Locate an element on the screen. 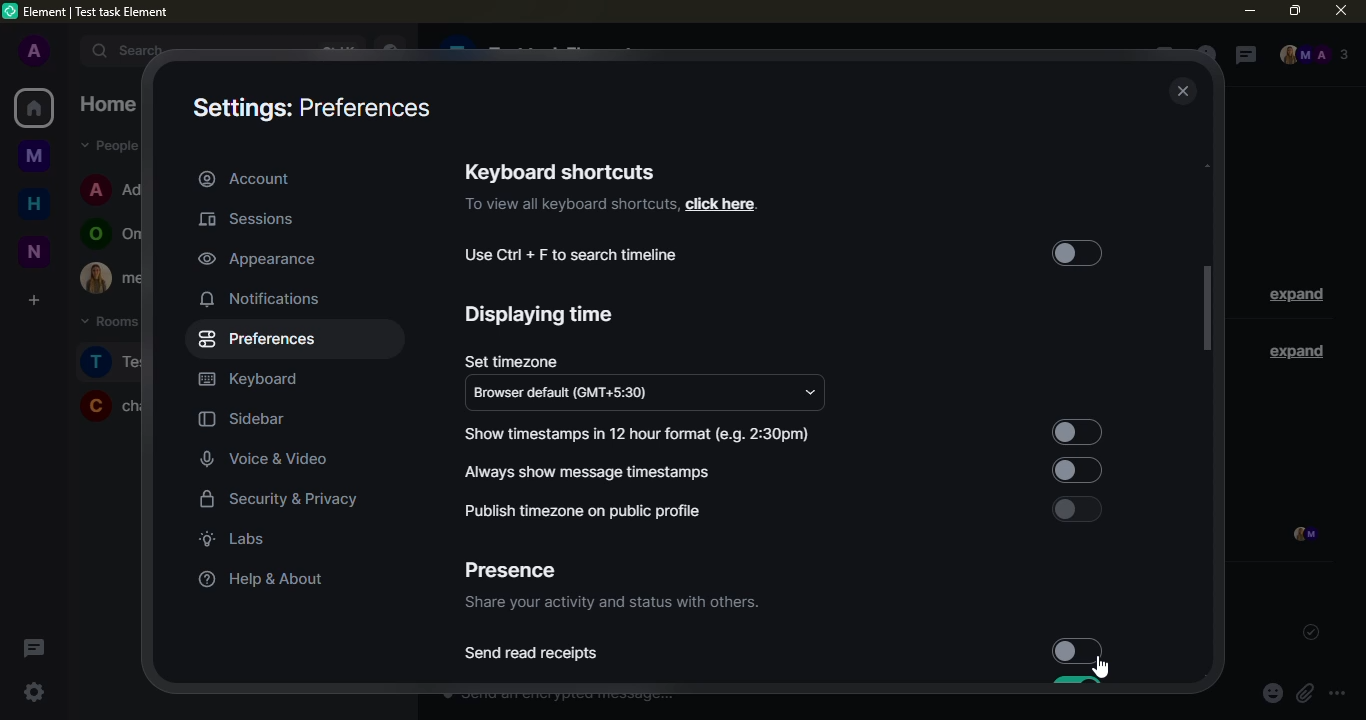 Image resolution: width=1366 pixels, height=720 pixels. voice video is located at coordinates (278, 457).